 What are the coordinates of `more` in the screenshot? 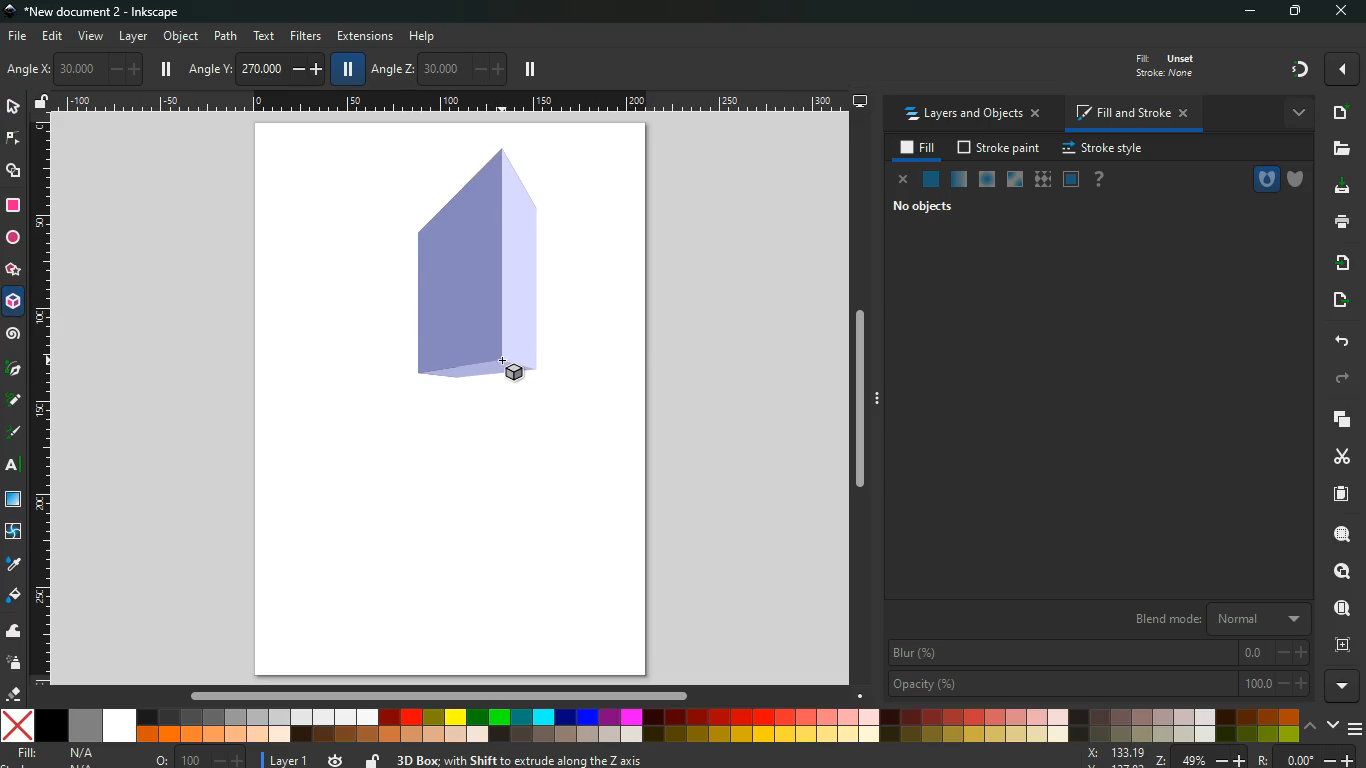 It's located at (1345, 687).